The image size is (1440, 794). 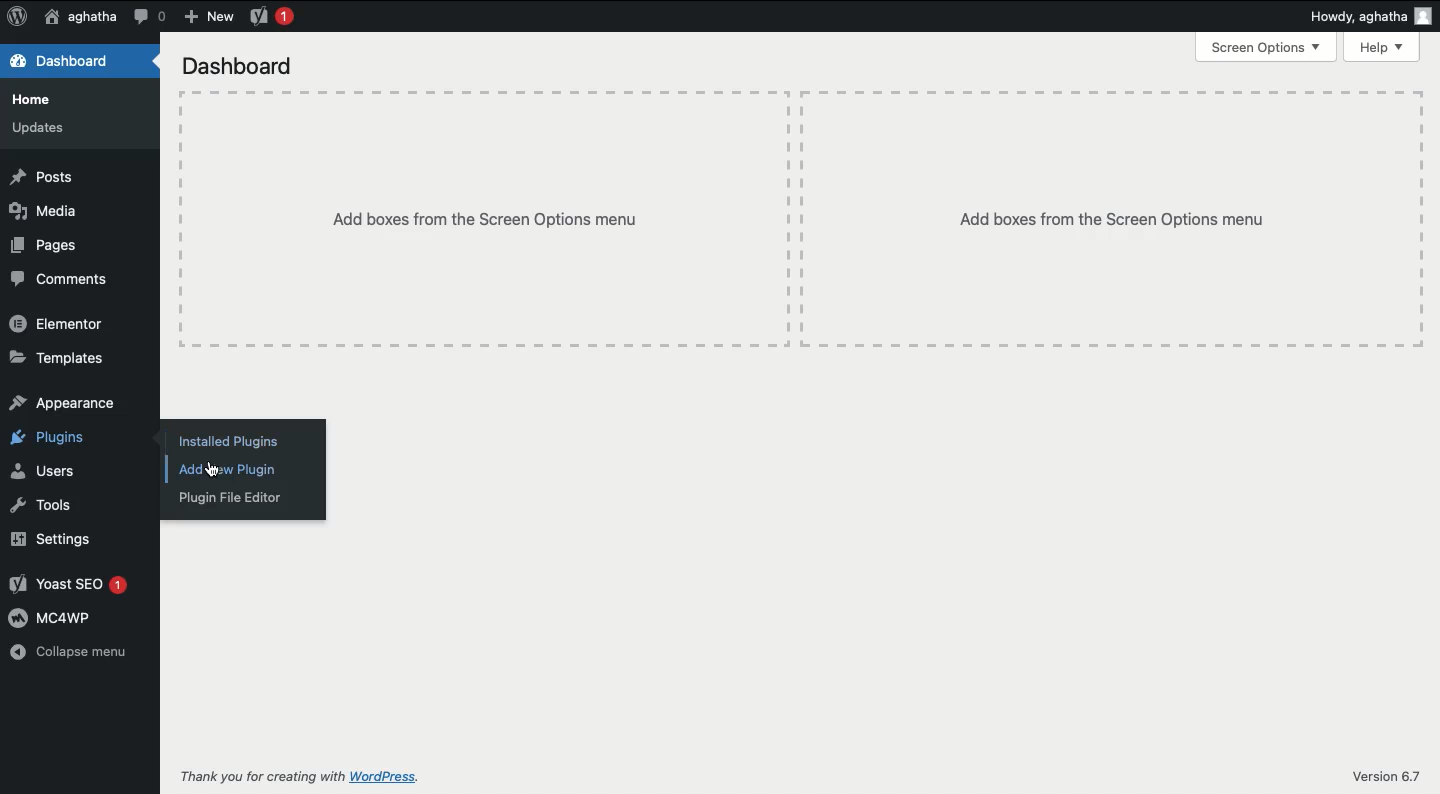 What do you see at coordinates (1267, 46) in the screenshot?
I see `Screen options` at bounding box center [1267, 46].